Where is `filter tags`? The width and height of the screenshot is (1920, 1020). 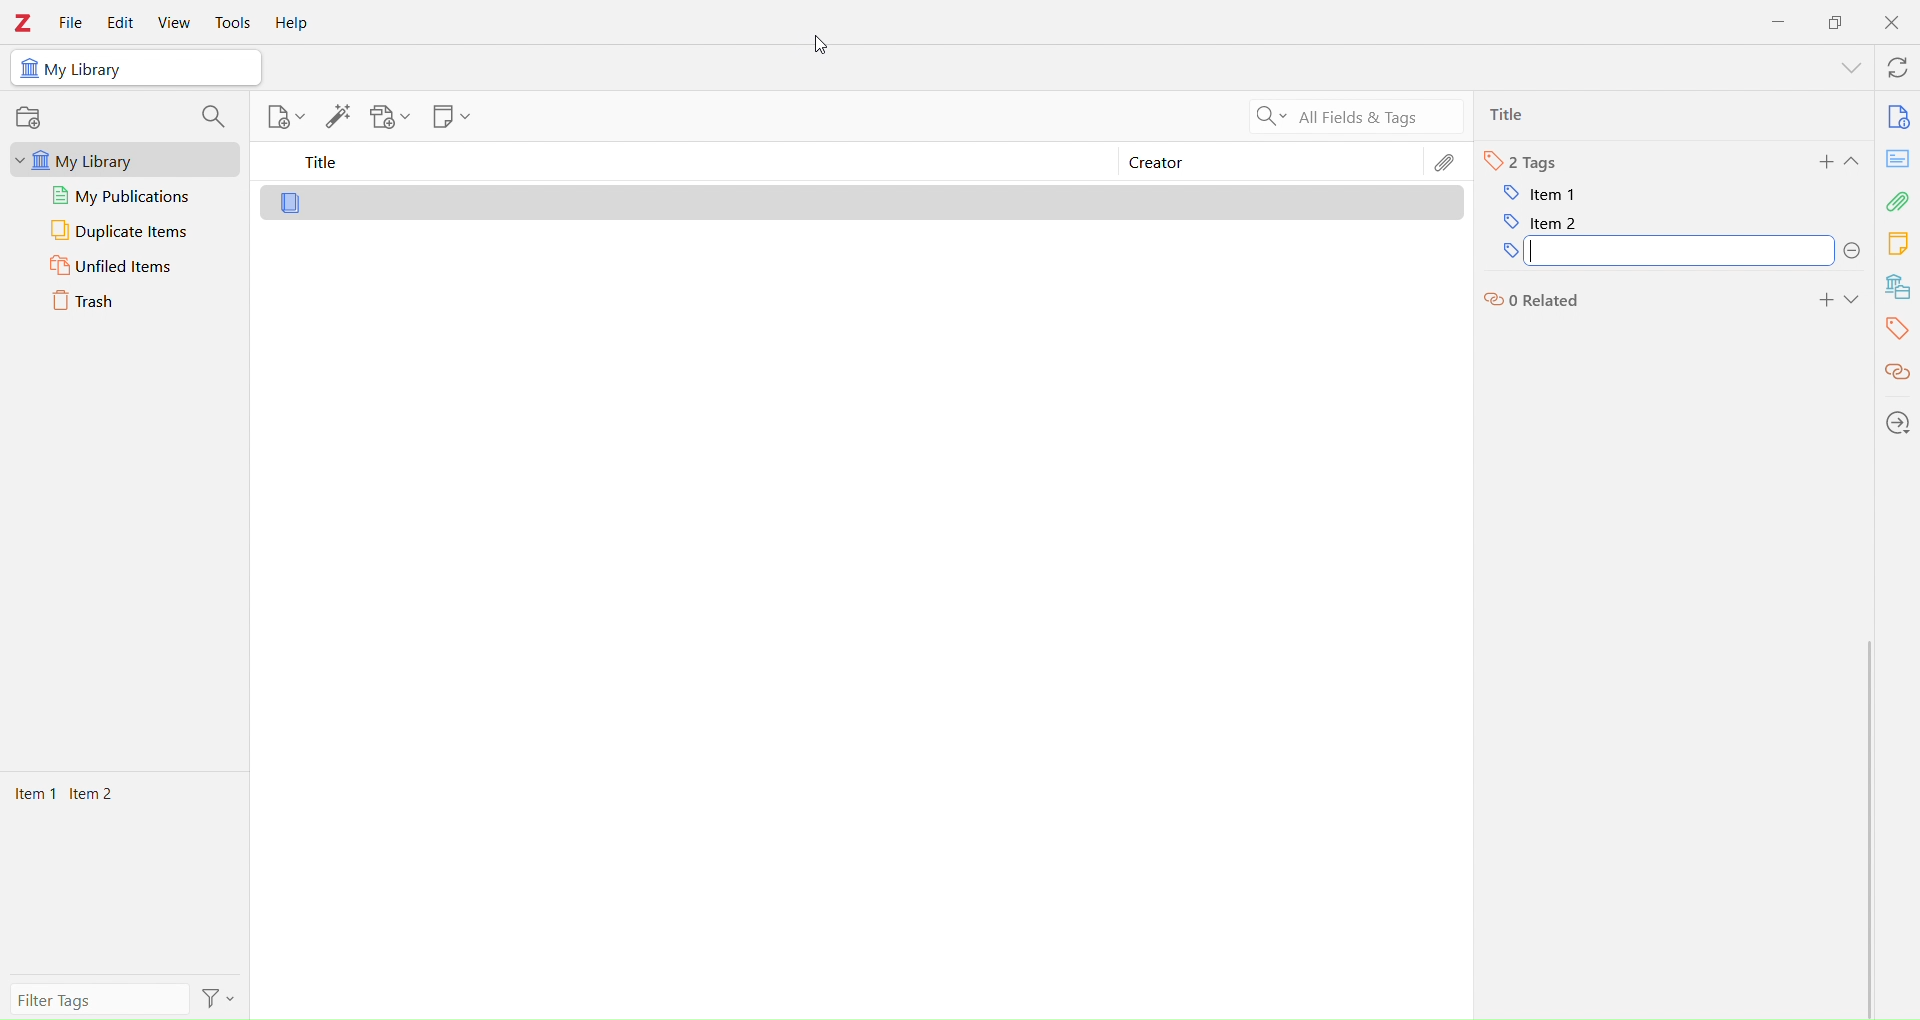
filter tags is located at coordinates (118, 996).